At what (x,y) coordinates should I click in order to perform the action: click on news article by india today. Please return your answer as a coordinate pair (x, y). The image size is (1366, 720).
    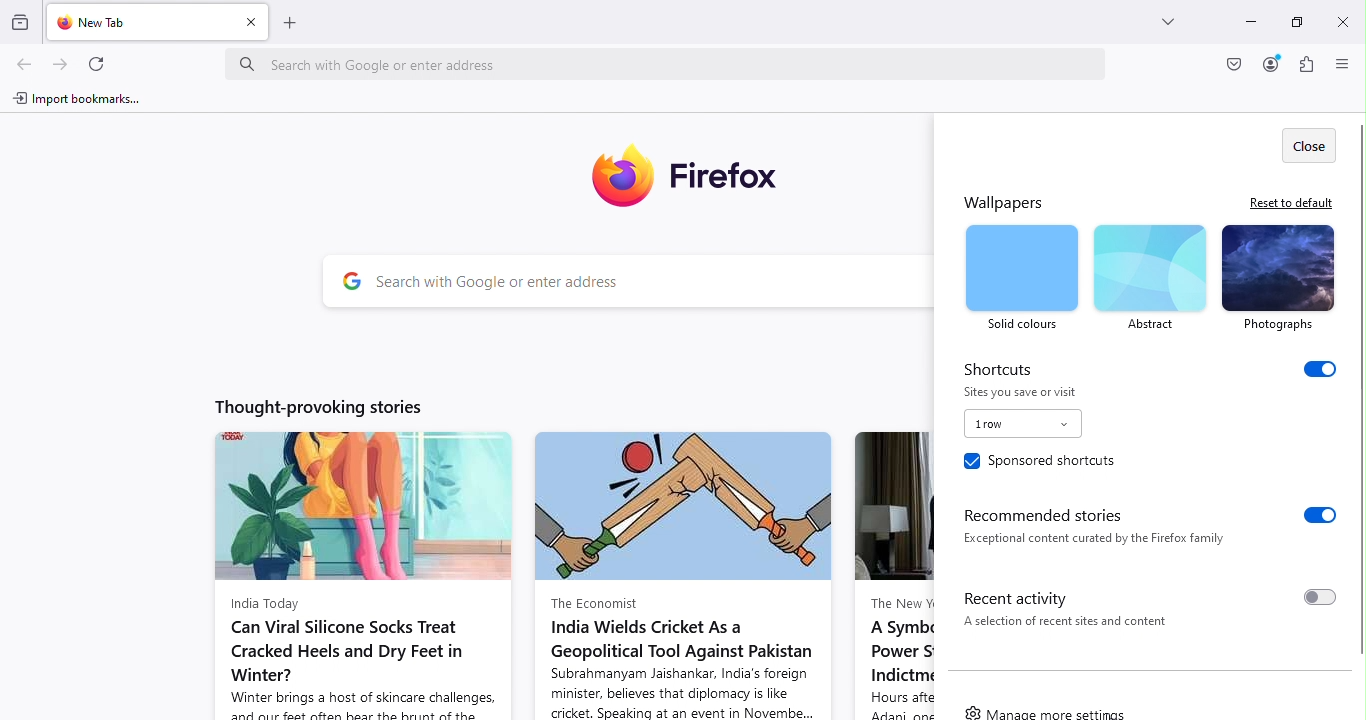
    Looking at the image, I should click on (356, 574).